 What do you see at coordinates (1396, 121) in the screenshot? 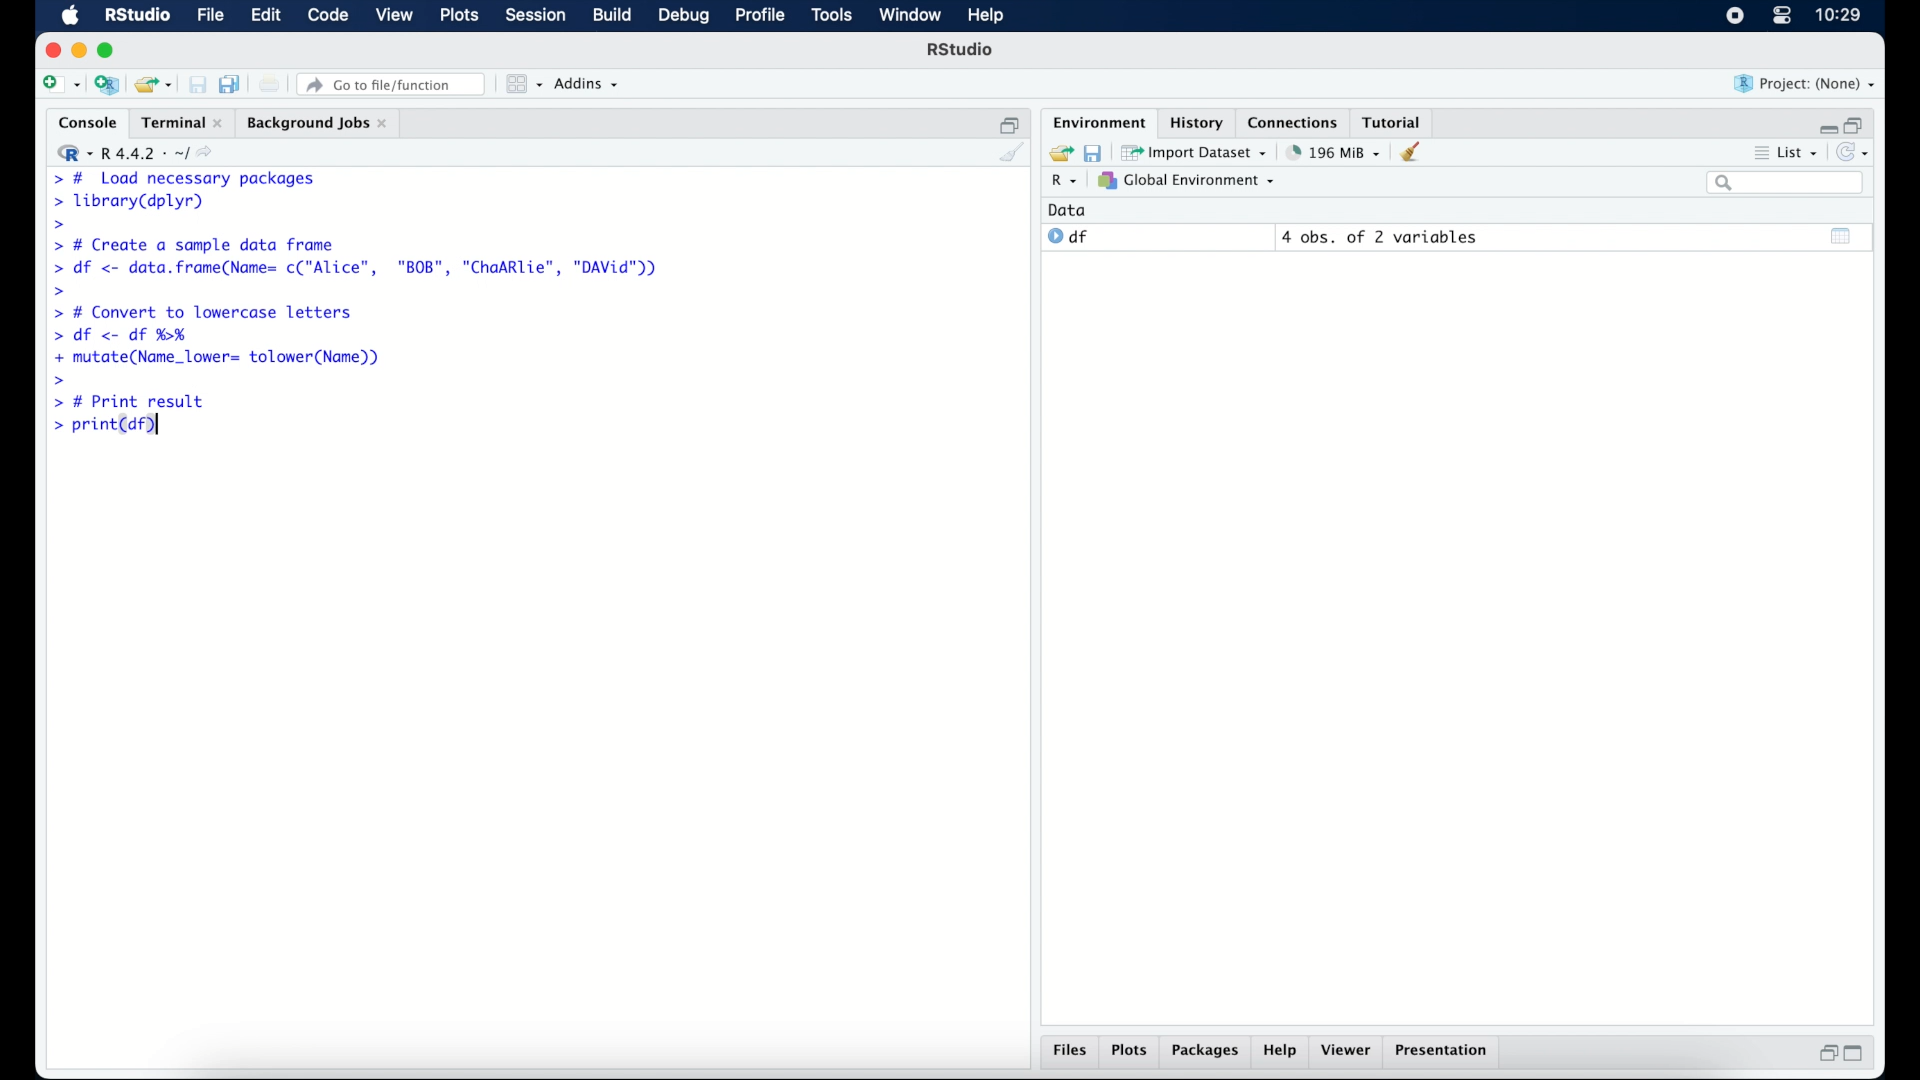
I see `tutorial` at bounding box center [1396, 121].